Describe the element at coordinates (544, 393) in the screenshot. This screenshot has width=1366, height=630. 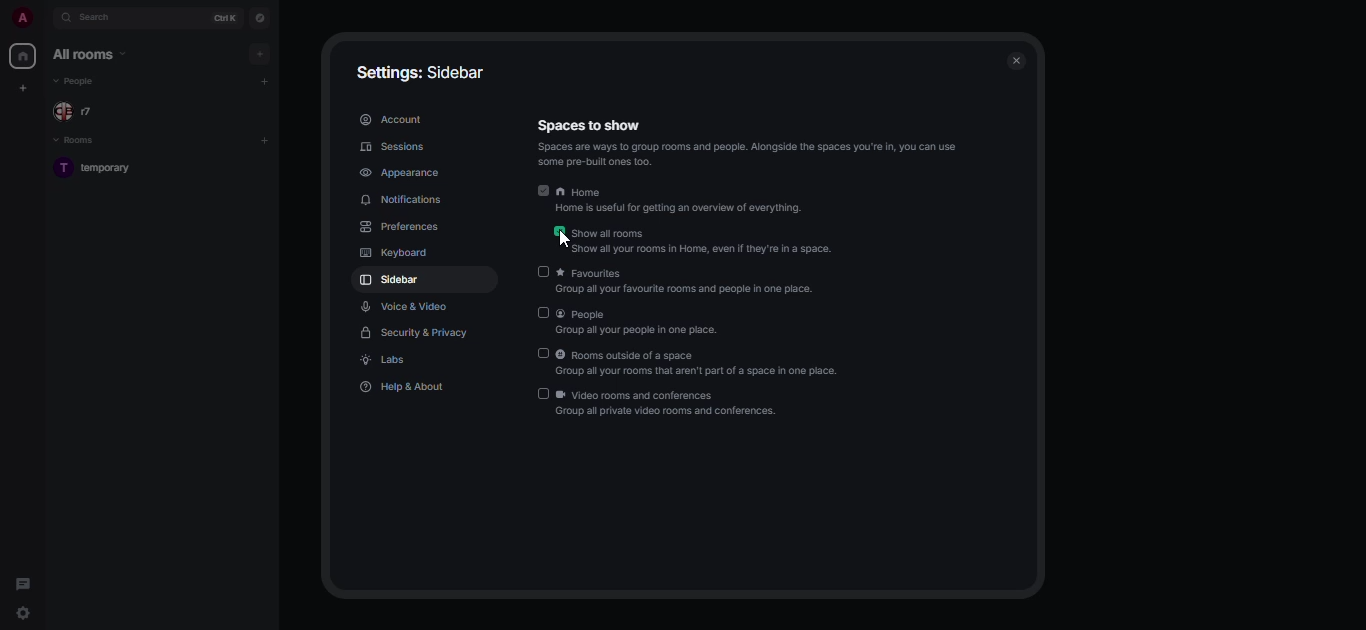
I see `disabled` at that location.